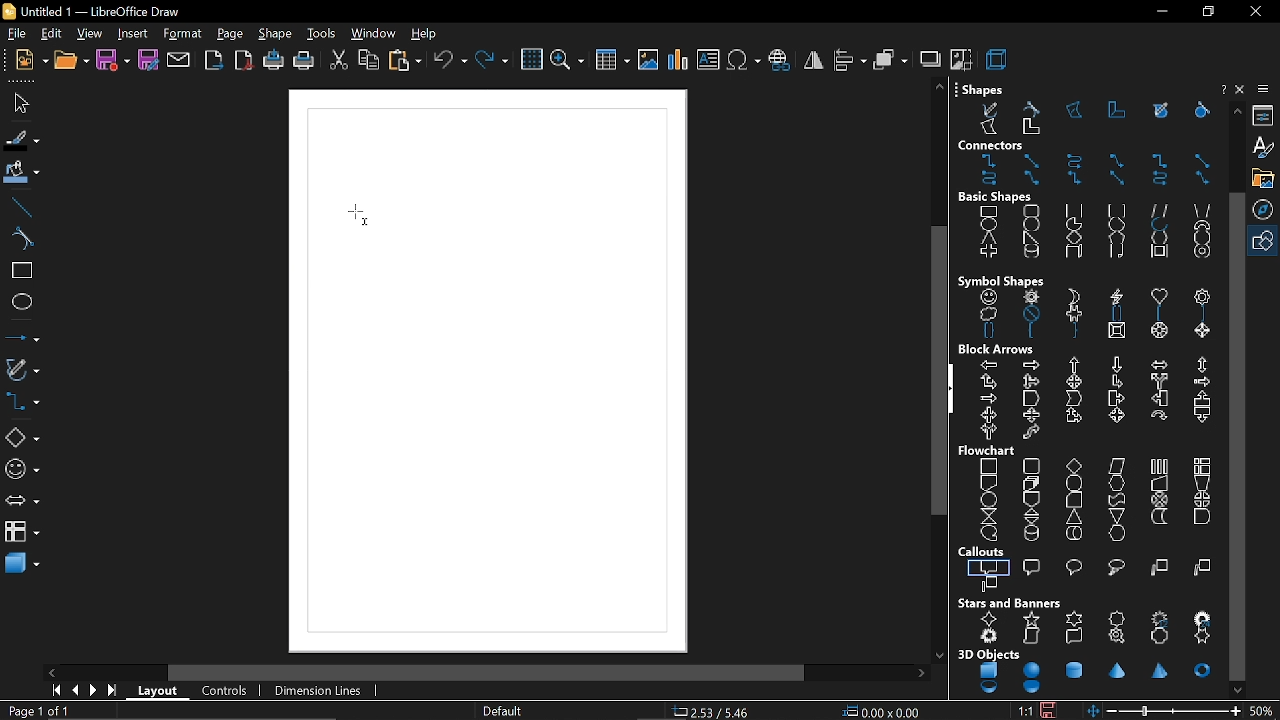  Describe the element at coordinates (1116, 225) in the screenshot. I see `circle segment` at that location.